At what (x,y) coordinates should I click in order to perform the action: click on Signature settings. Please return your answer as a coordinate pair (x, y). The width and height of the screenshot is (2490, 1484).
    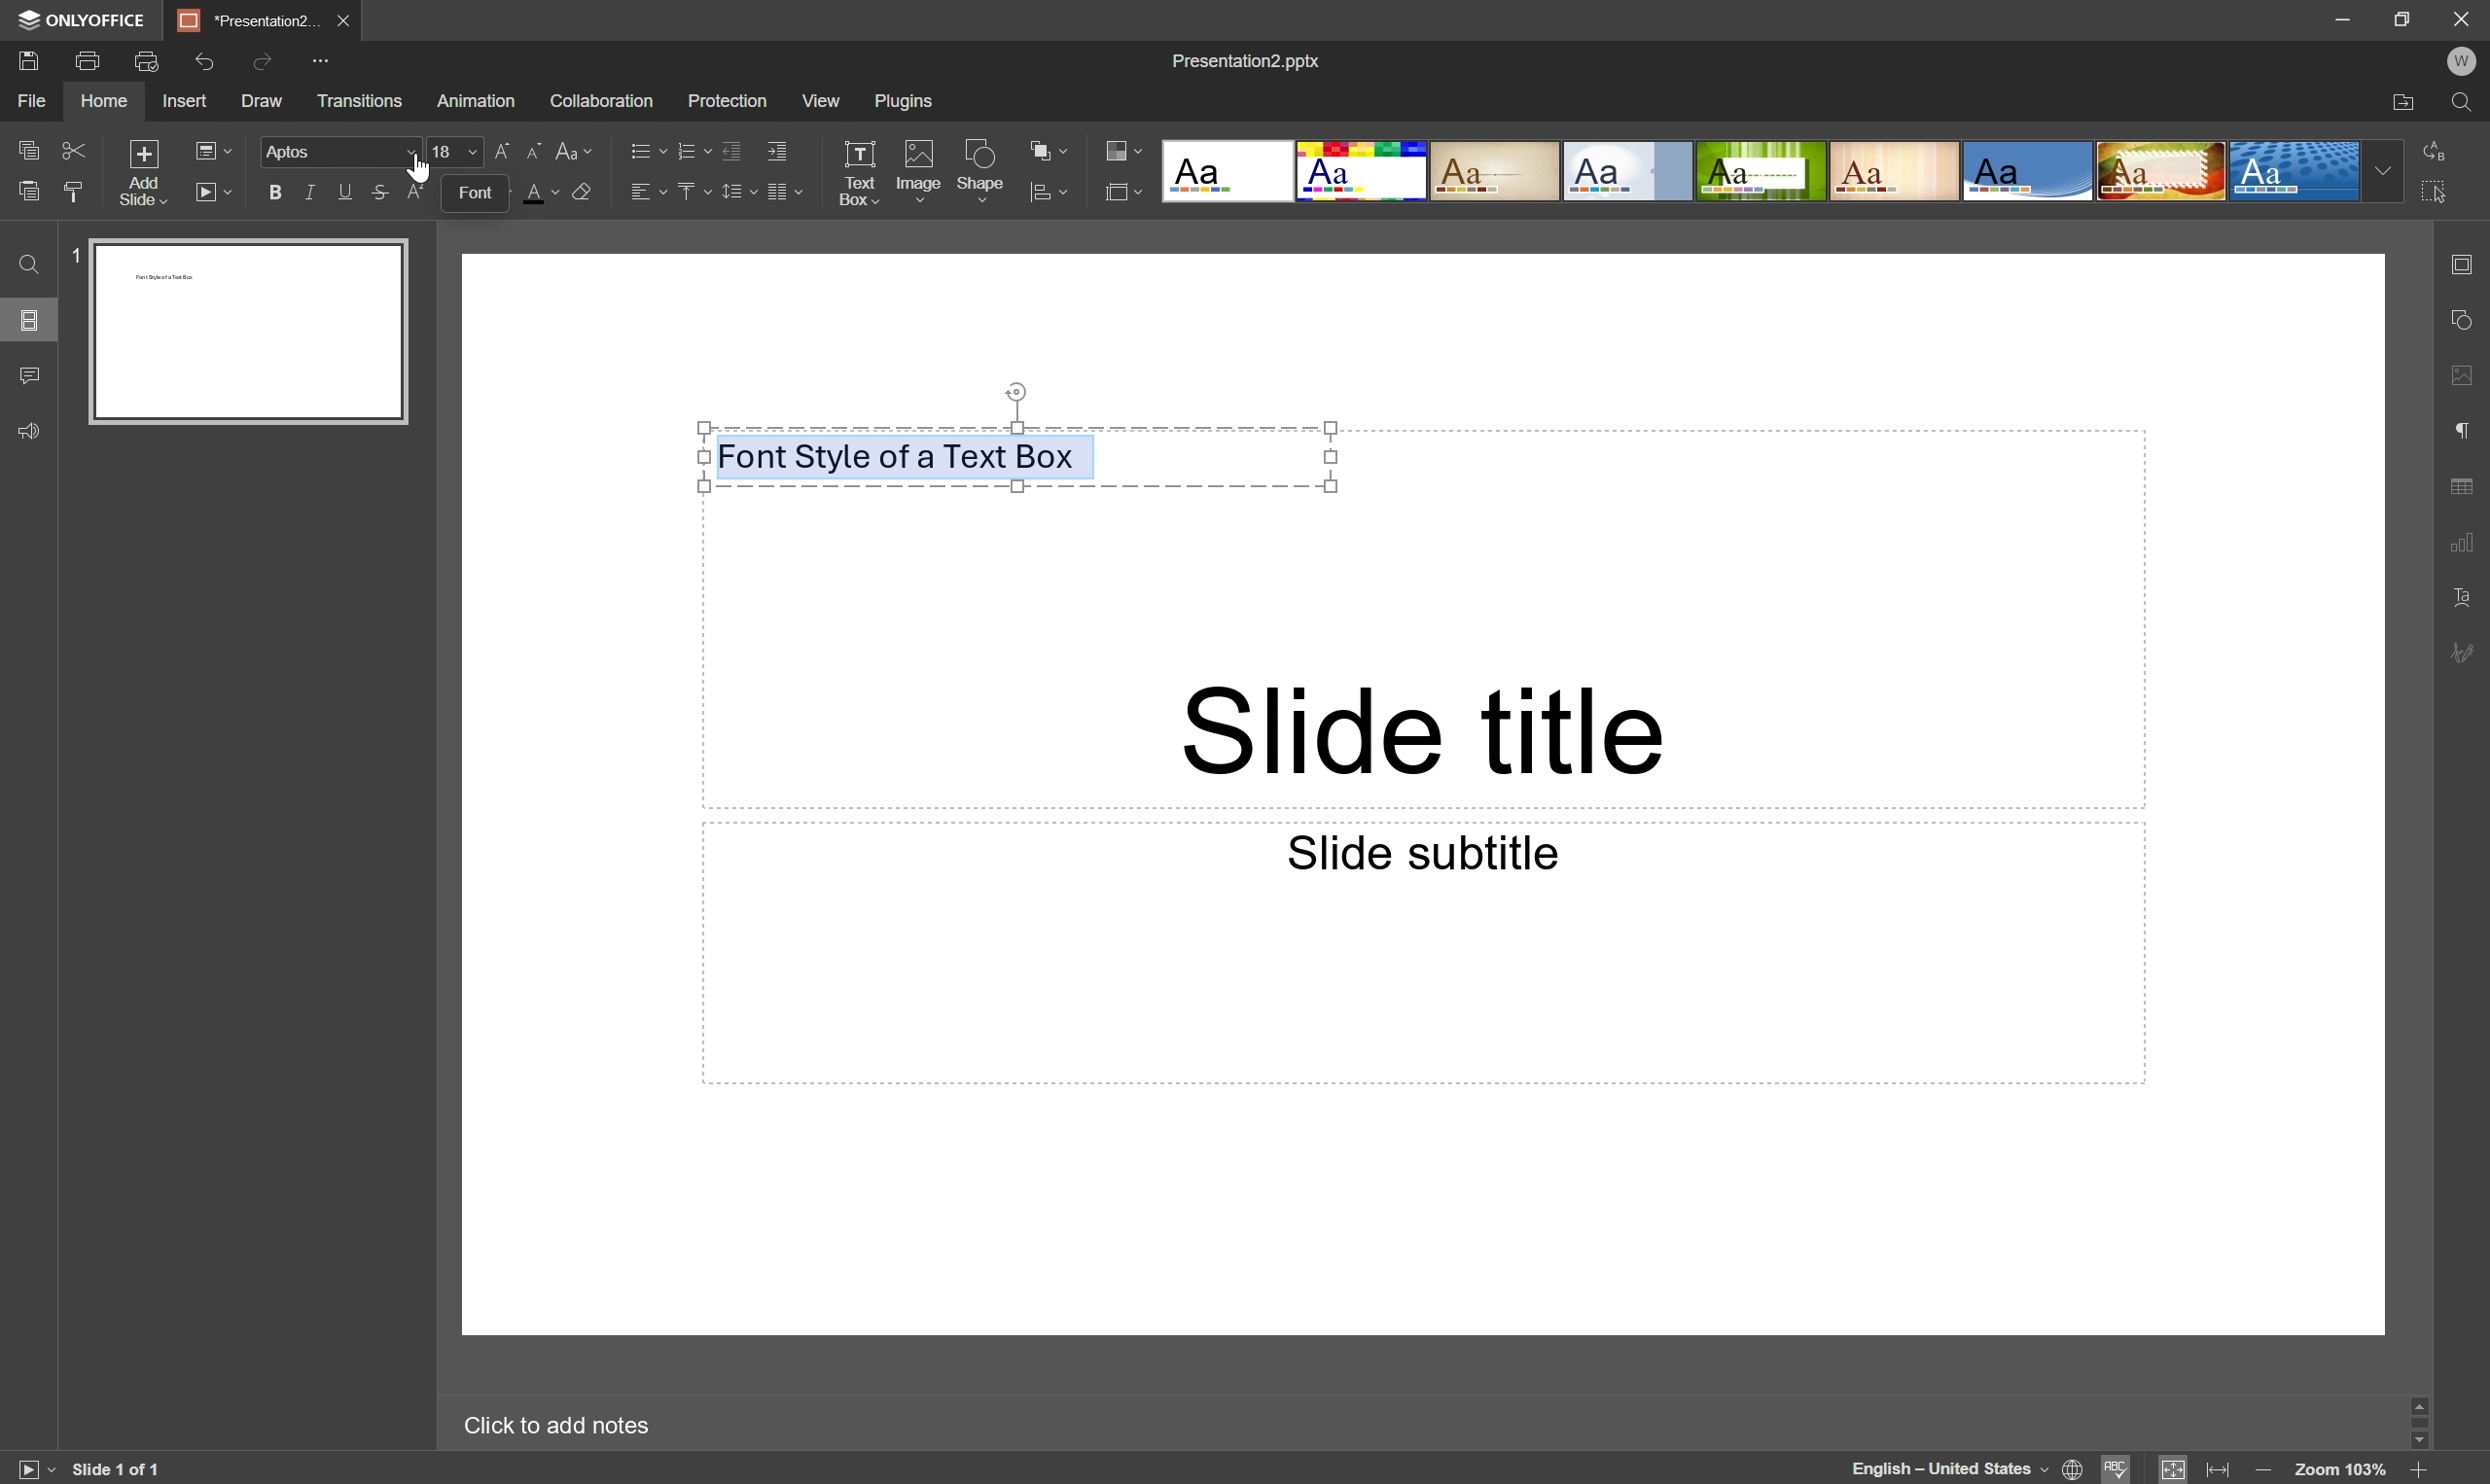
    Looking at the image, I should click on (2470, 653).